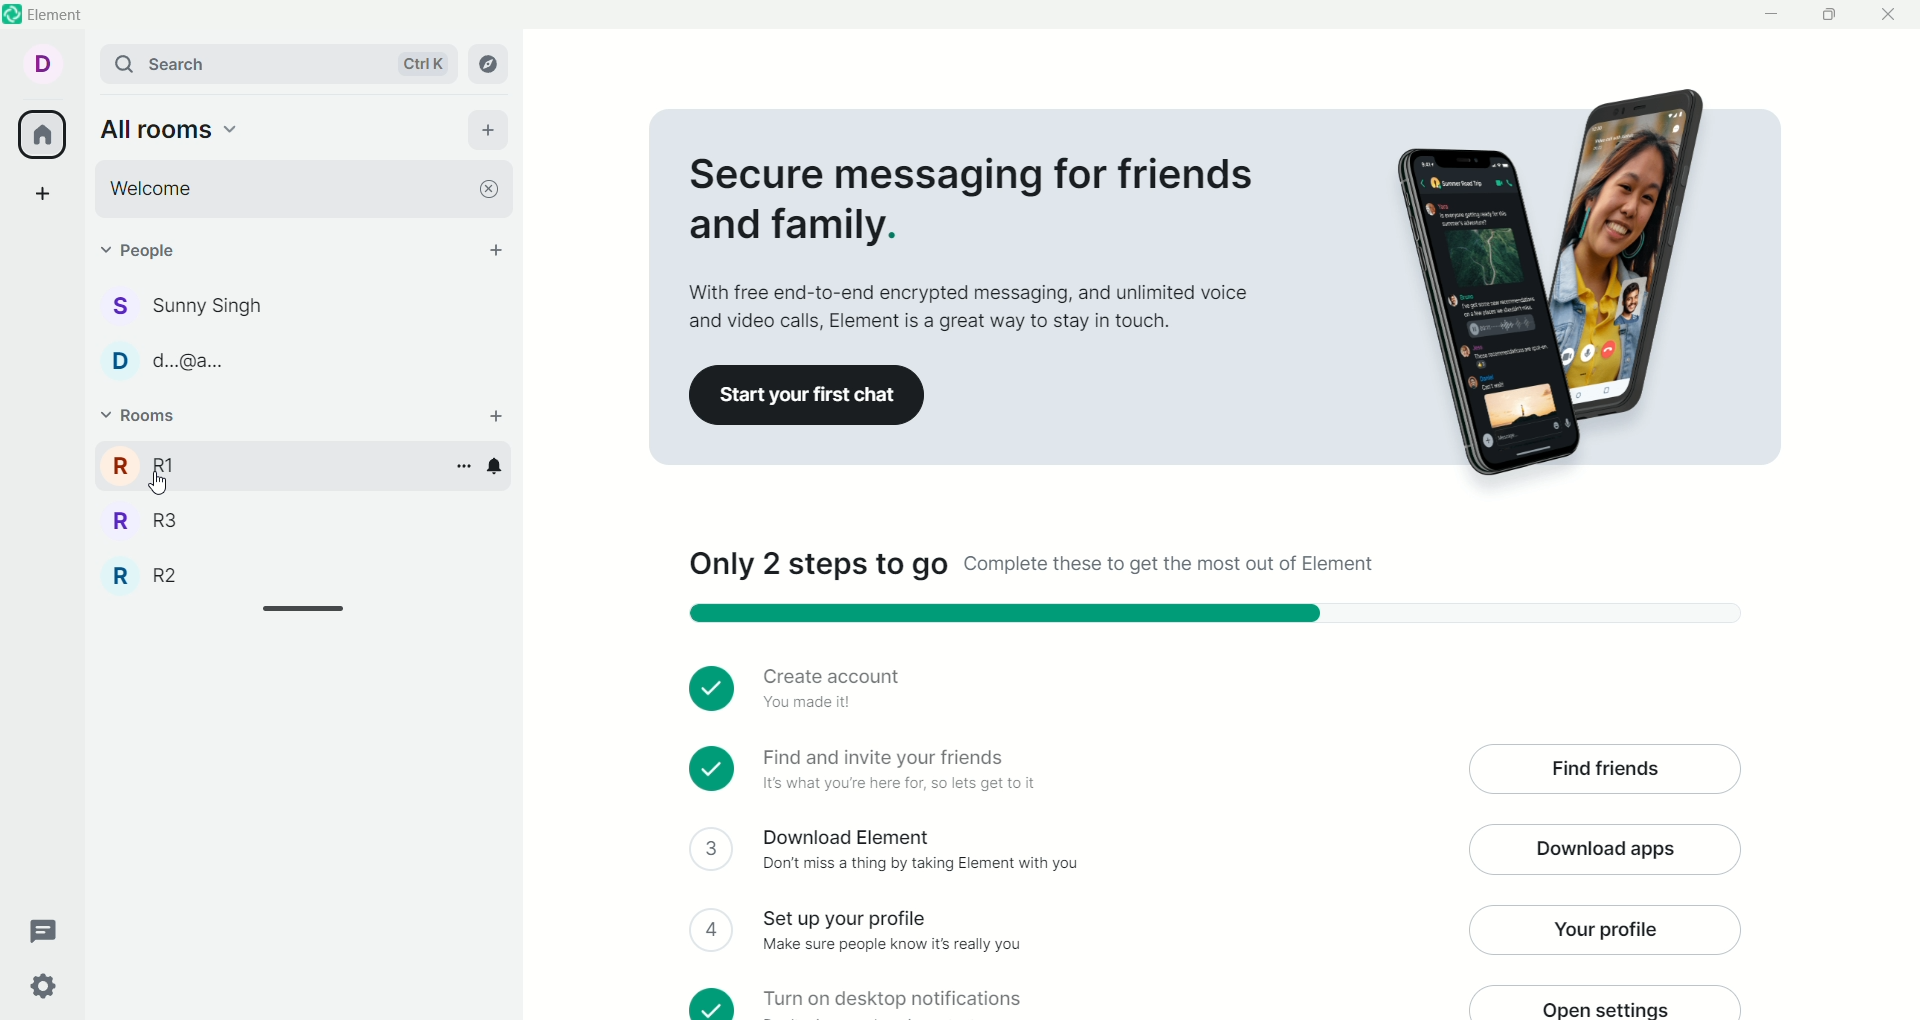  I want to click on explore rooms, so click(489, 64).